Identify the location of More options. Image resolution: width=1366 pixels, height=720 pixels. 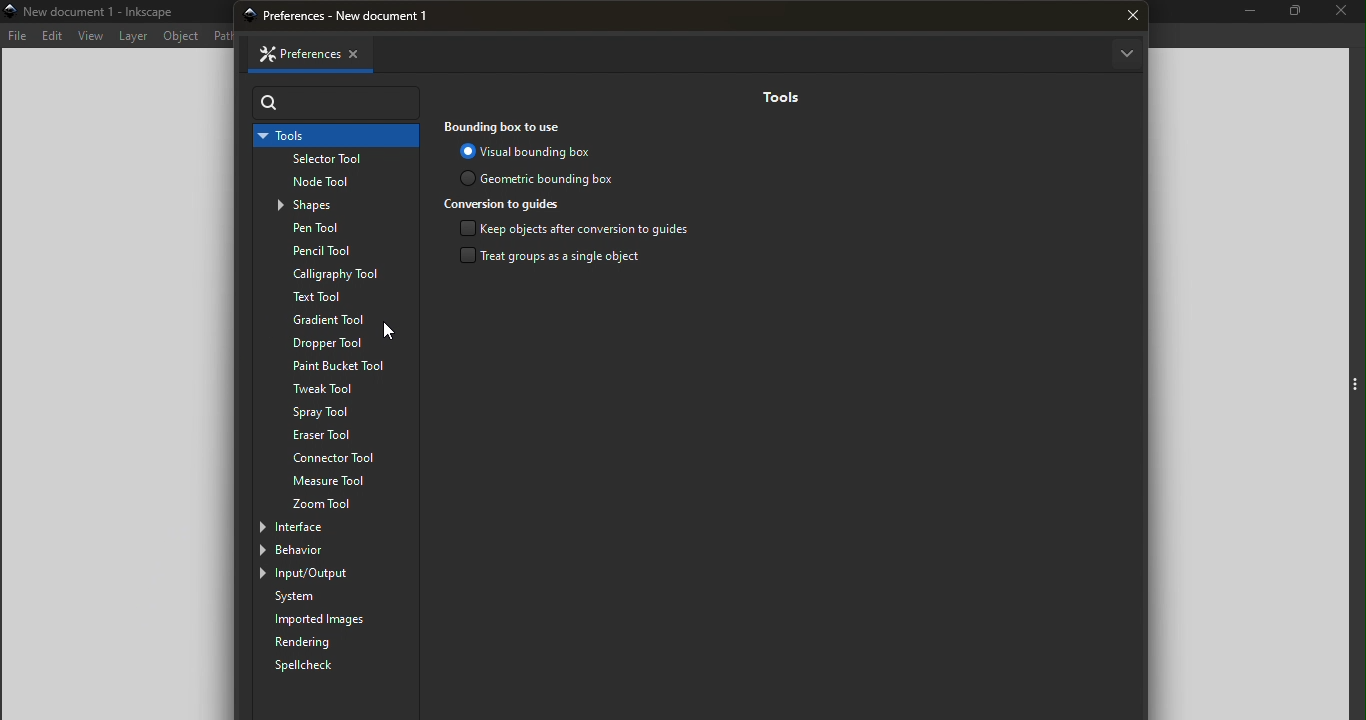
(1125, 55).